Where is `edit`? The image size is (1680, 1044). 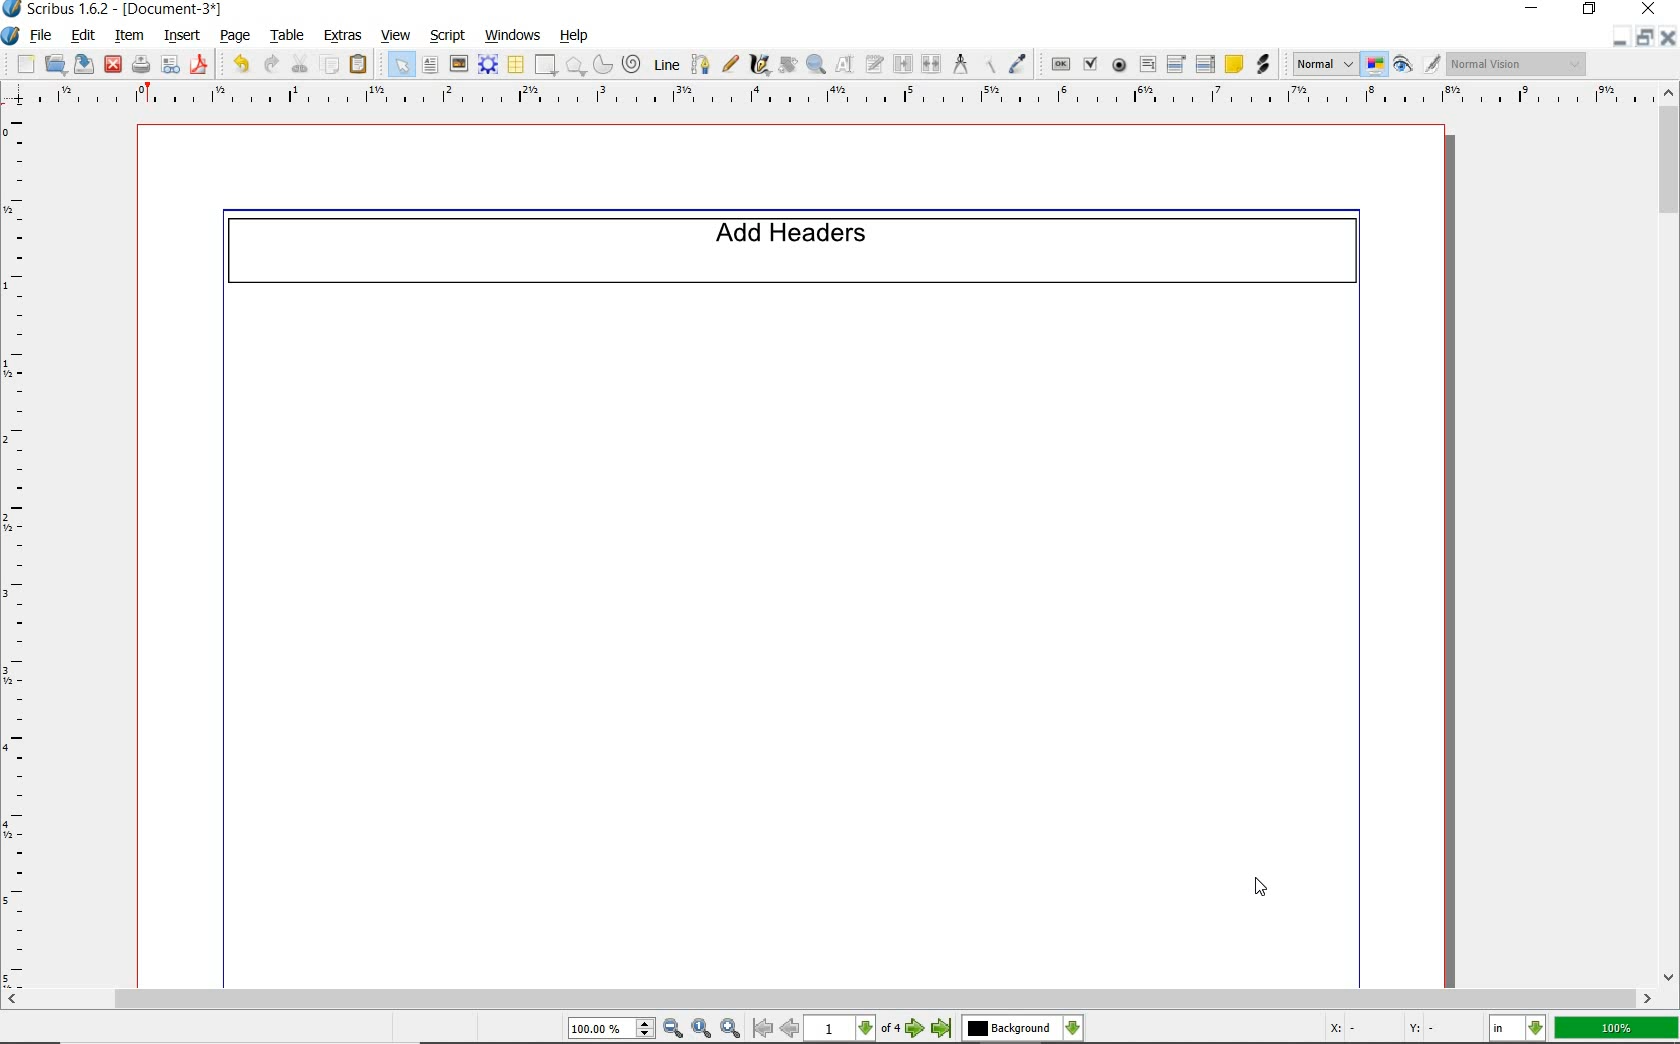 edit is located at coordinates (82, 36).